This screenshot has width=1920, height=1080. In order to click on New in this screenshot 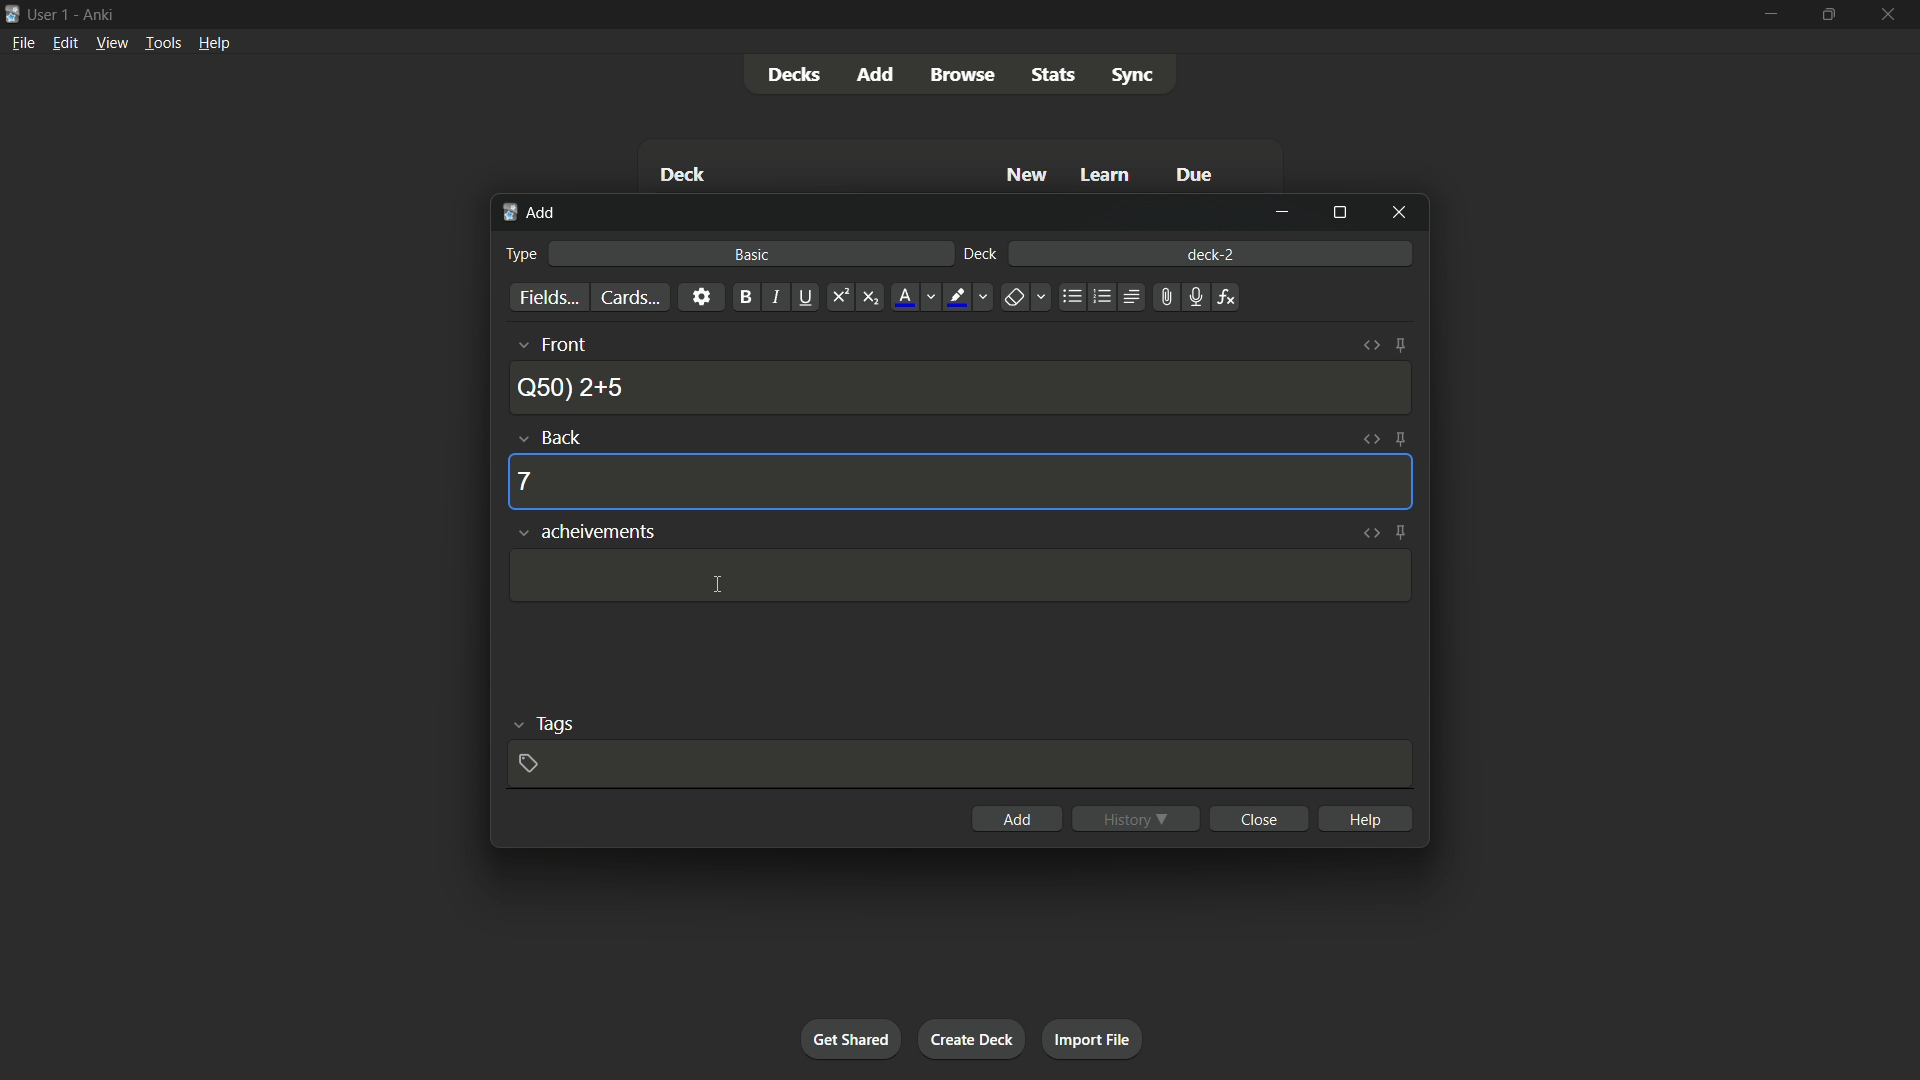, I will do `click(1025, 175)`.